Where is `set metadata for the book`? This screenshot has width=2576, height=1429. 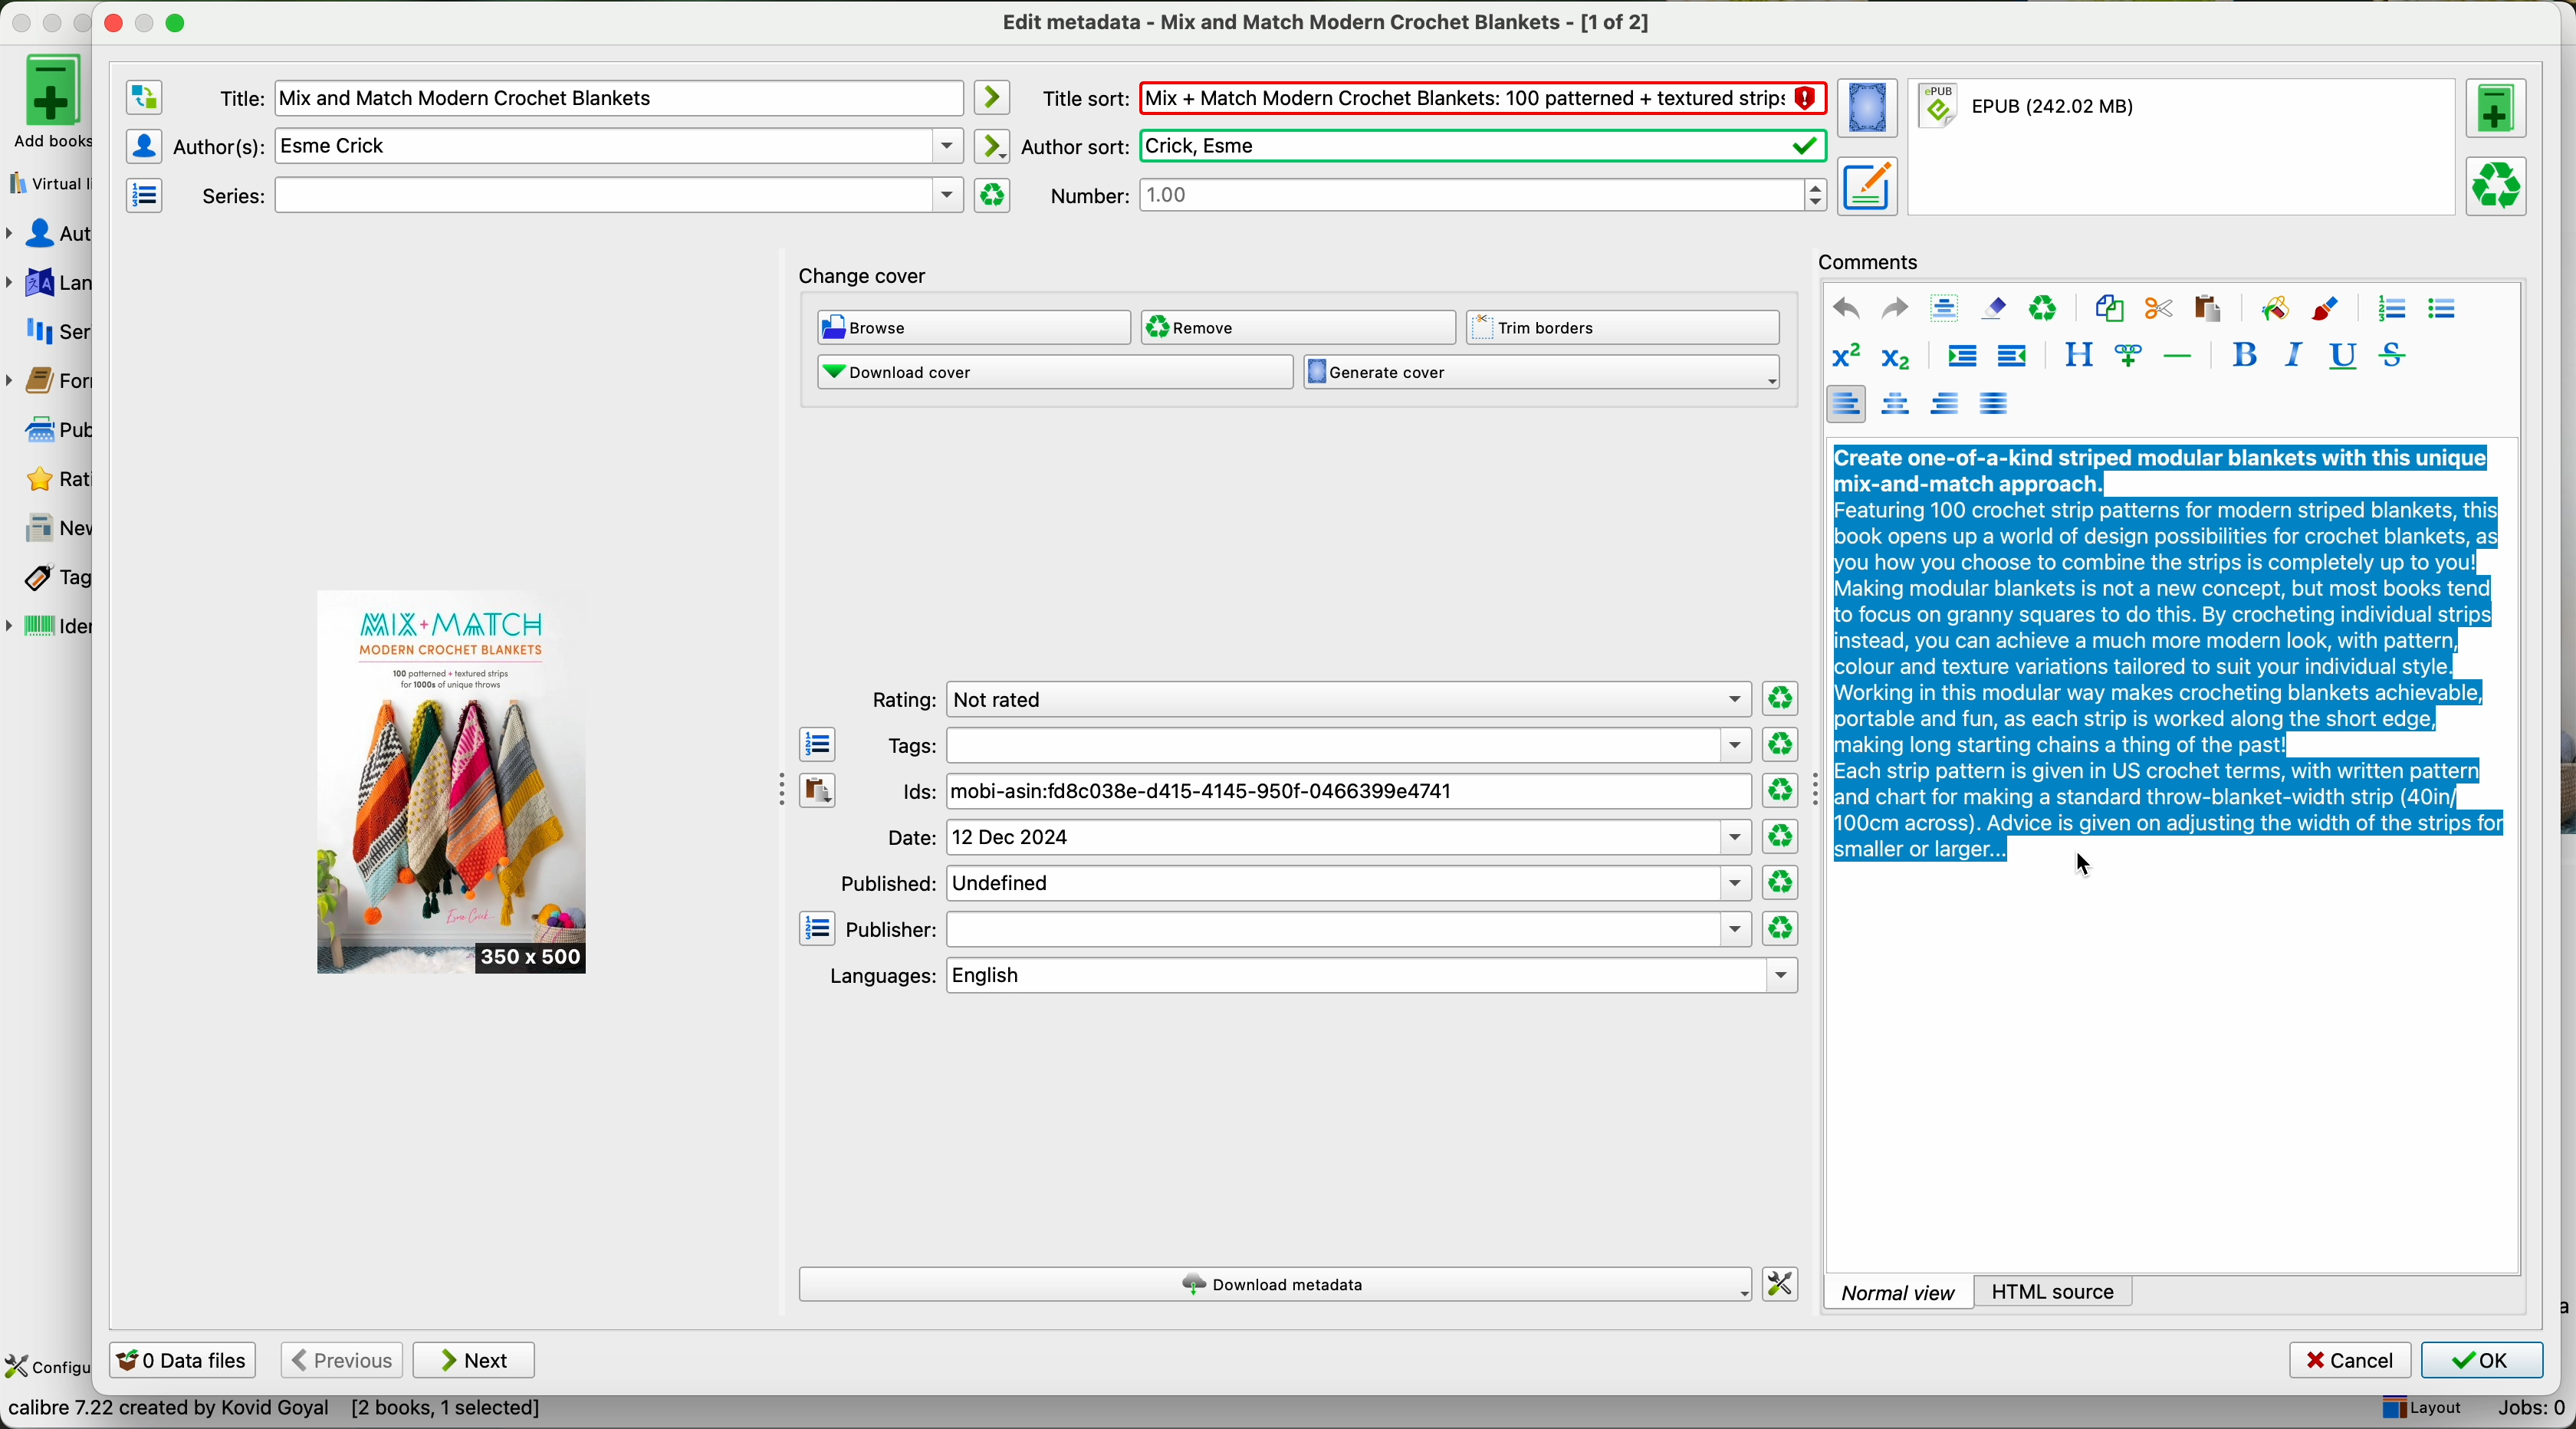
set metadata for the book is located at coordinates (1866, 185).